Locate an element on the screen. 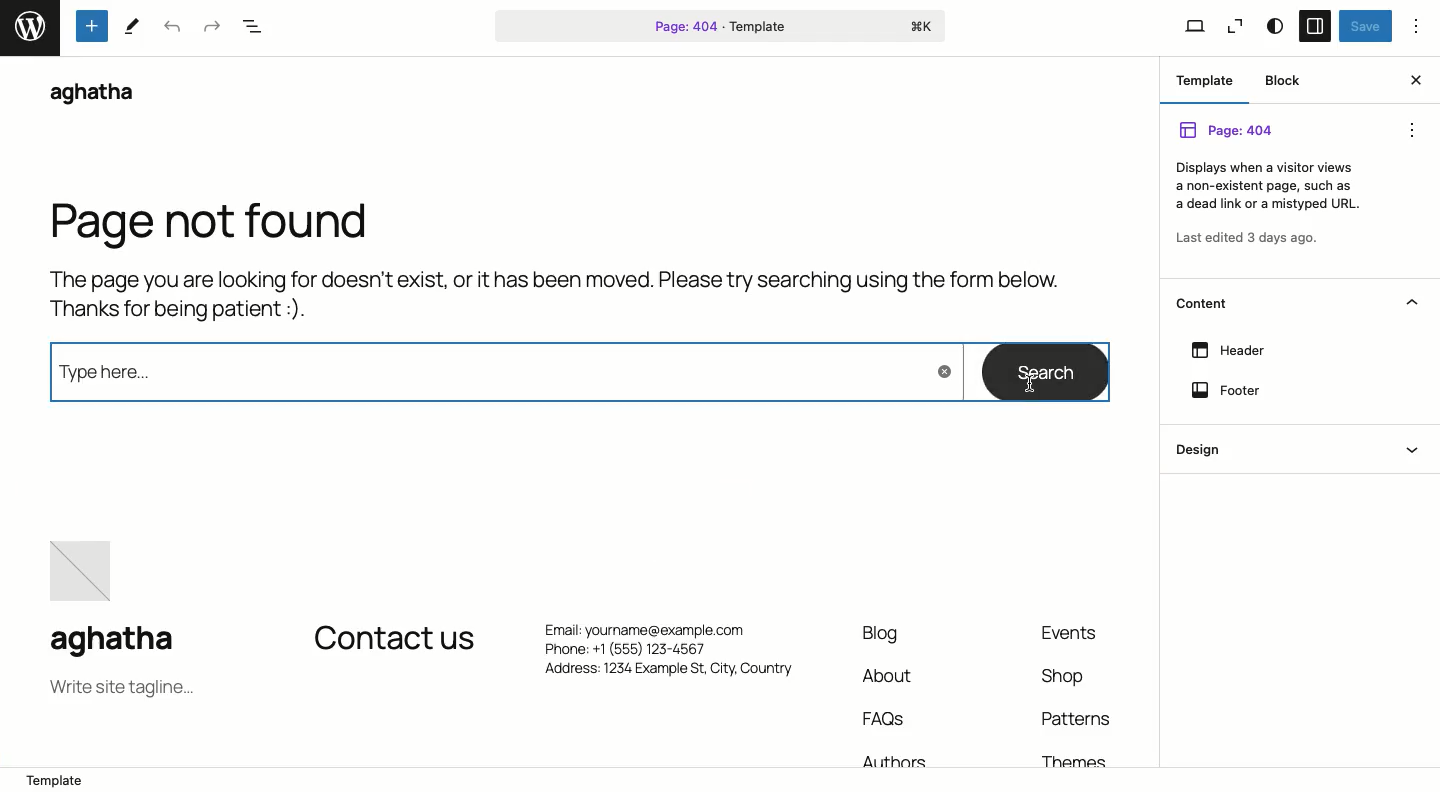 The image size is (1440, 792). Redo is located at coordinates (209, 27).